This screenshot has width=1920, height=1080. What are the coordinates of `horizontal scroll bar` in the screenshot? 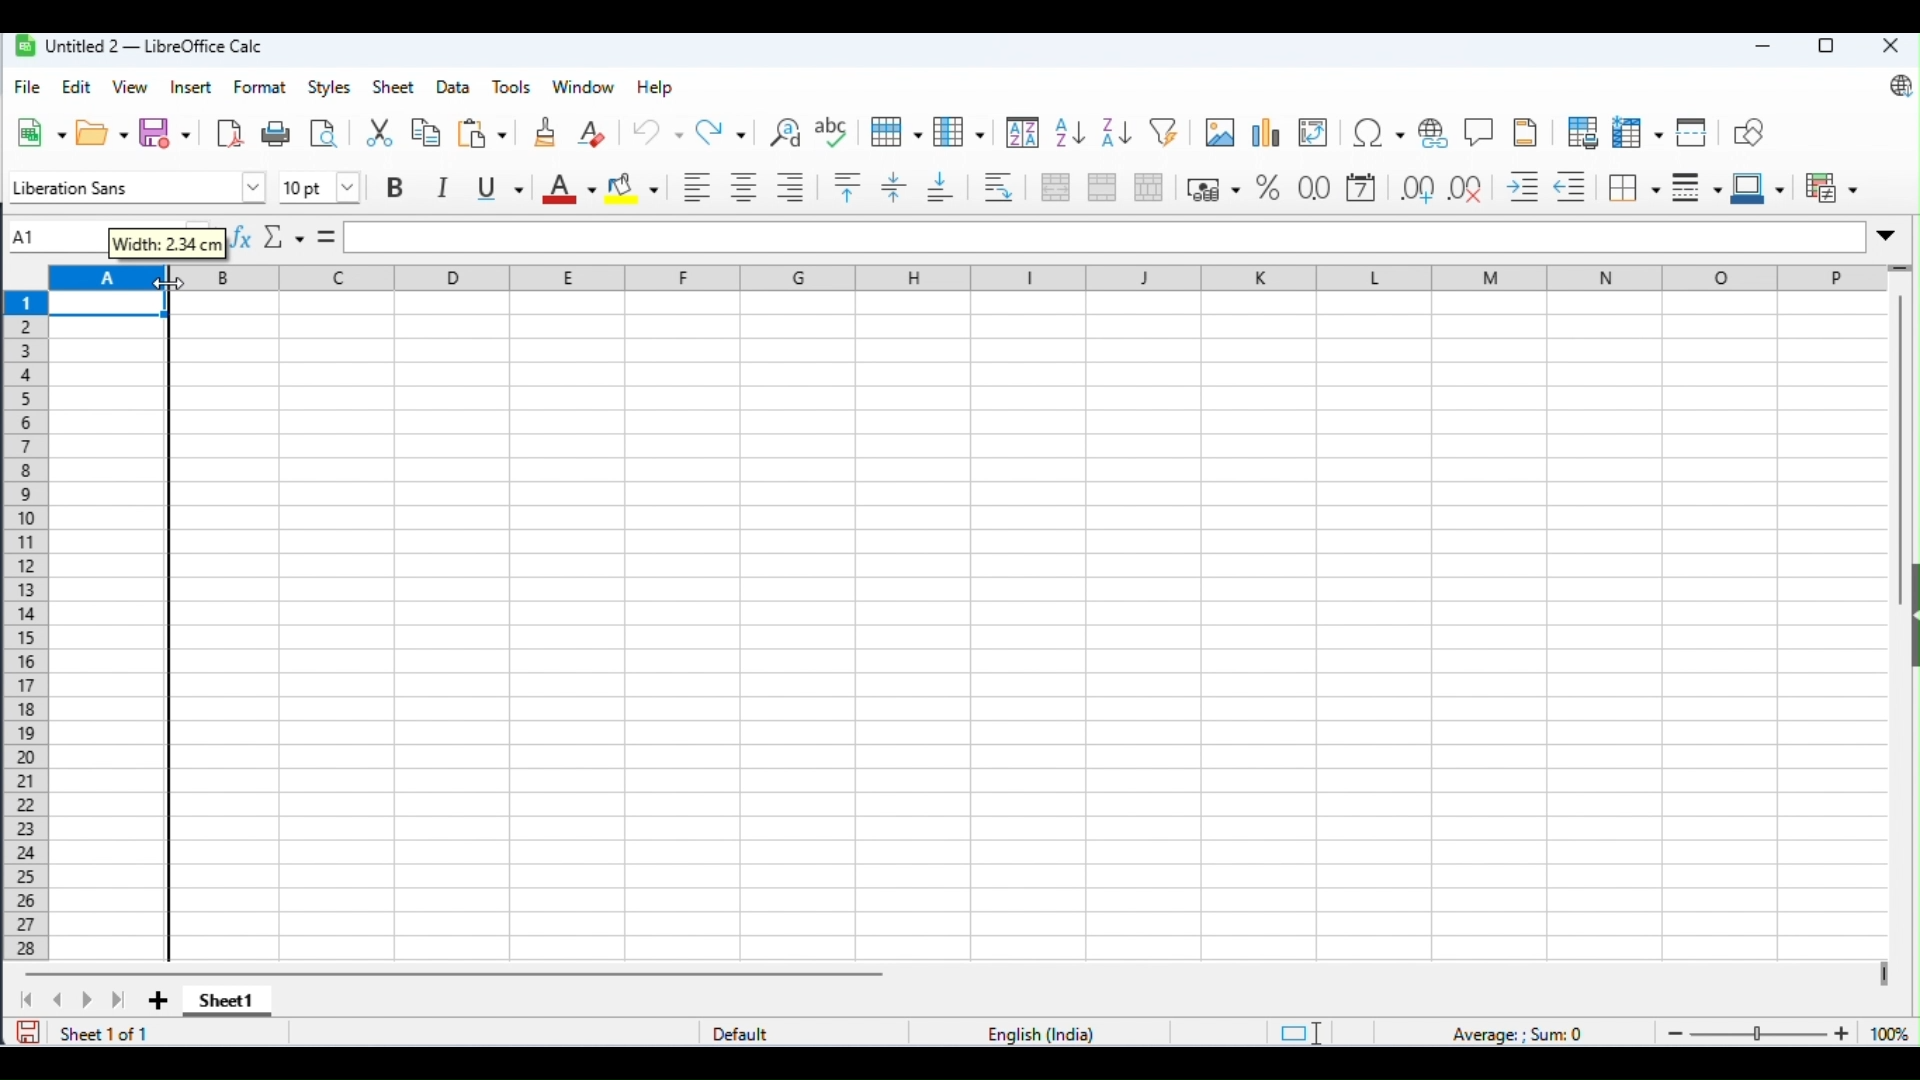 It's located at (462, 974).